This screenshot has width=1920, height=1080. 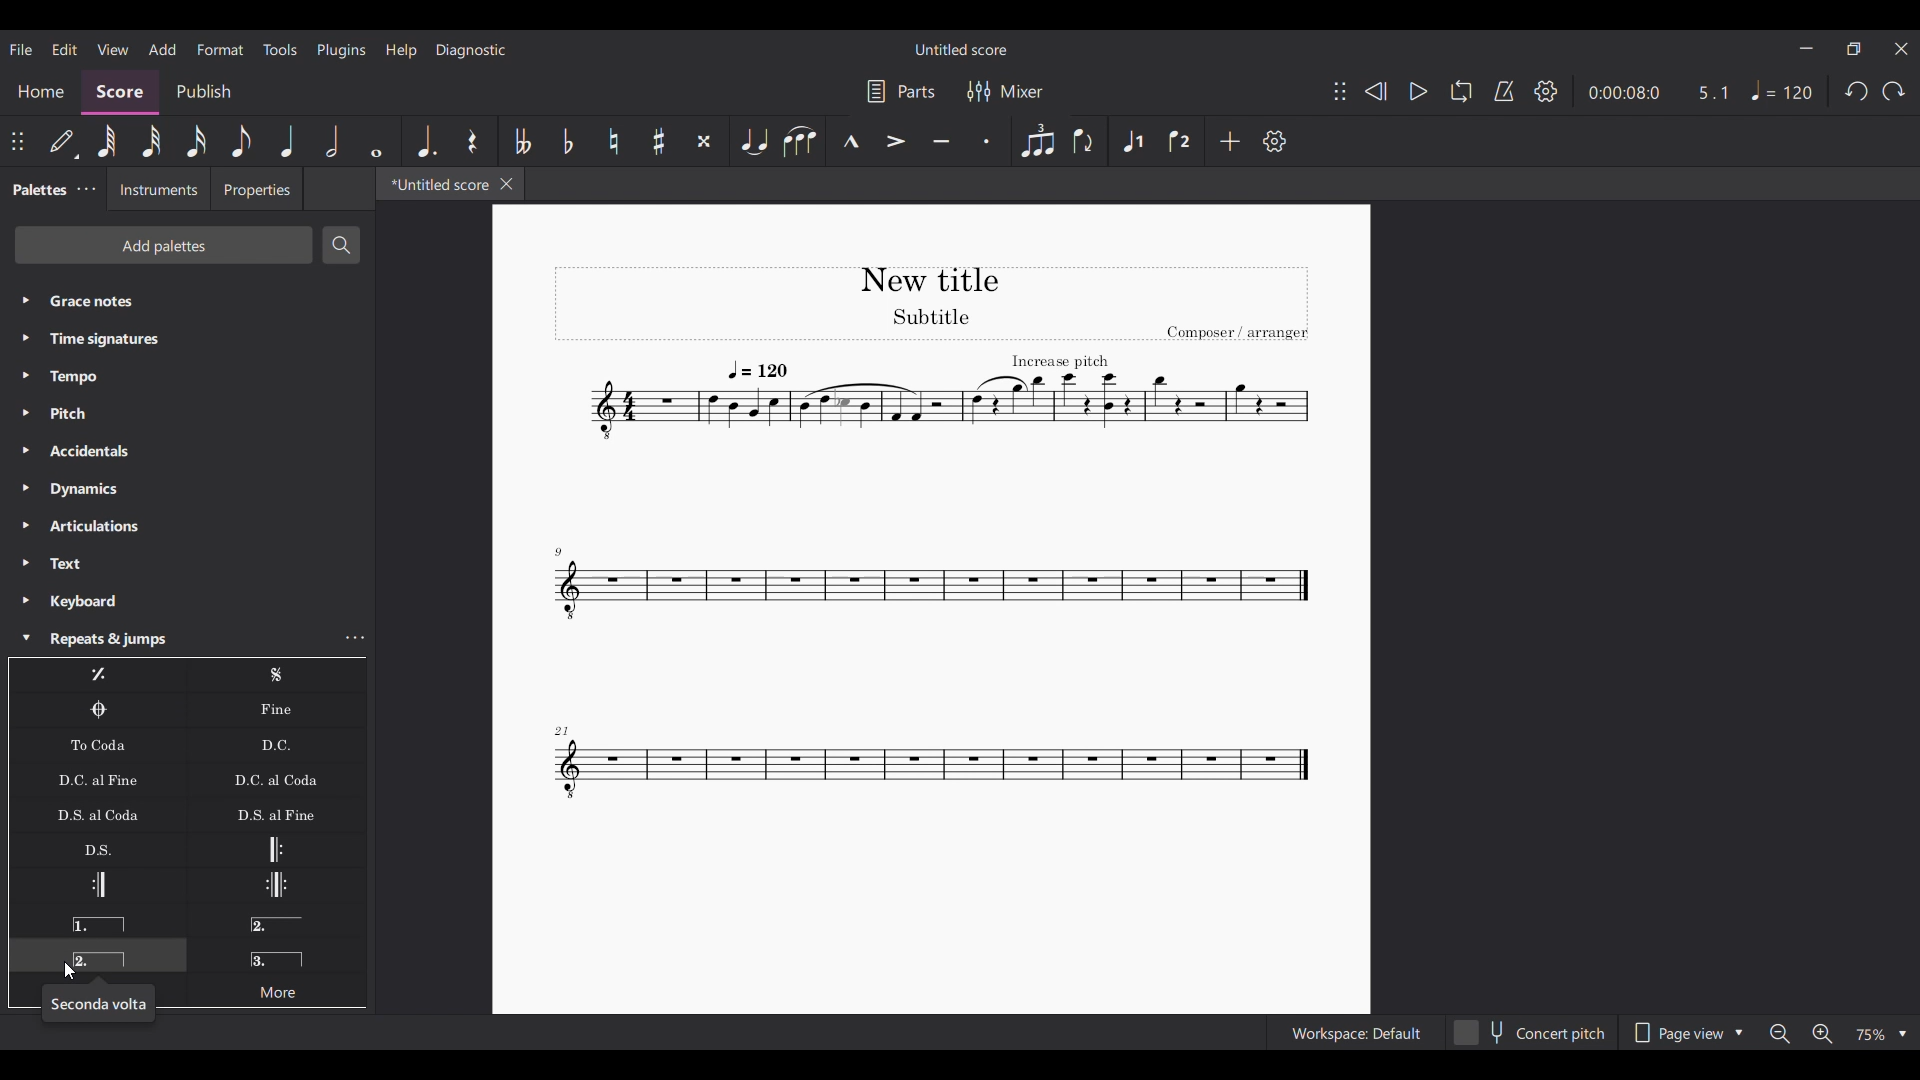 I want to click on Publish section, so click(x=204, y=93).